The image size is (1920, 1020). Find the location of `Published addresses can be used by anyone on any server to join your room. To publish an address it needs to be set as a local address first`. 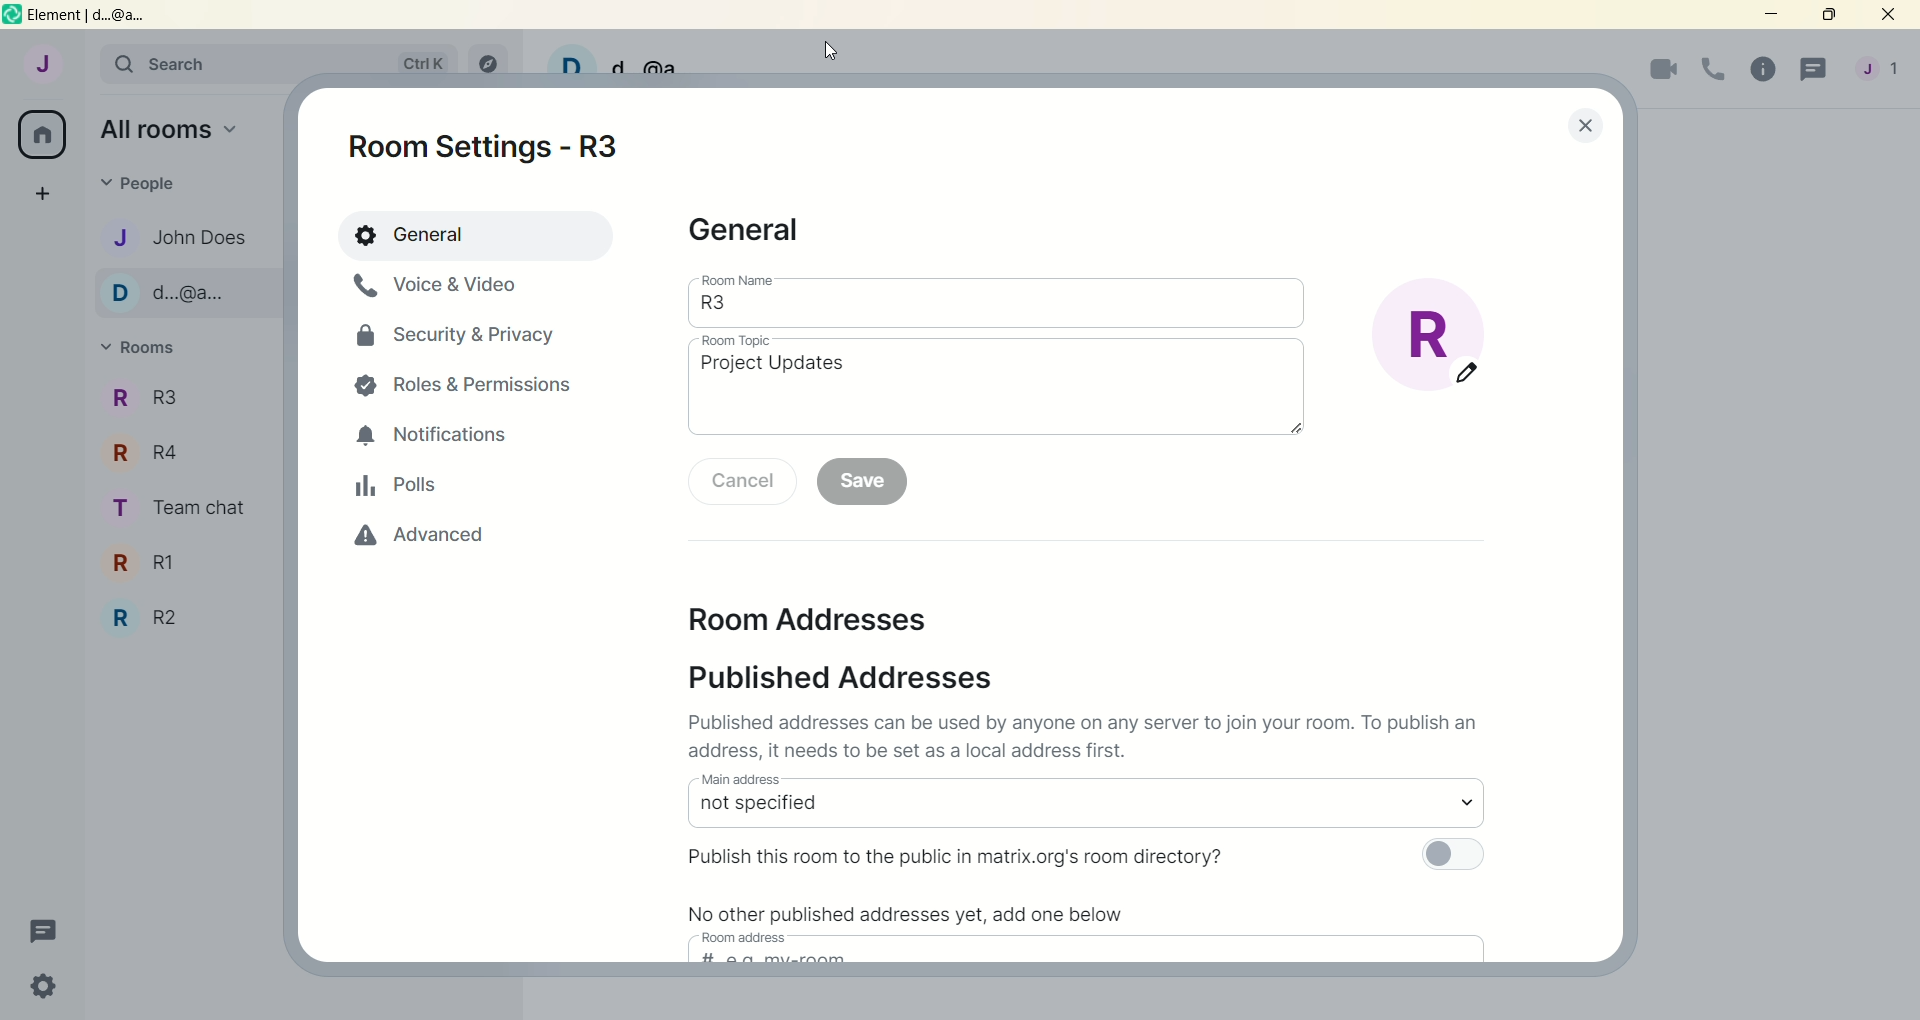

Published addresses can be used by anyone on any server to join your room. To publish an address it needs to be set as a local address first is located at coordinates (1093, 736).